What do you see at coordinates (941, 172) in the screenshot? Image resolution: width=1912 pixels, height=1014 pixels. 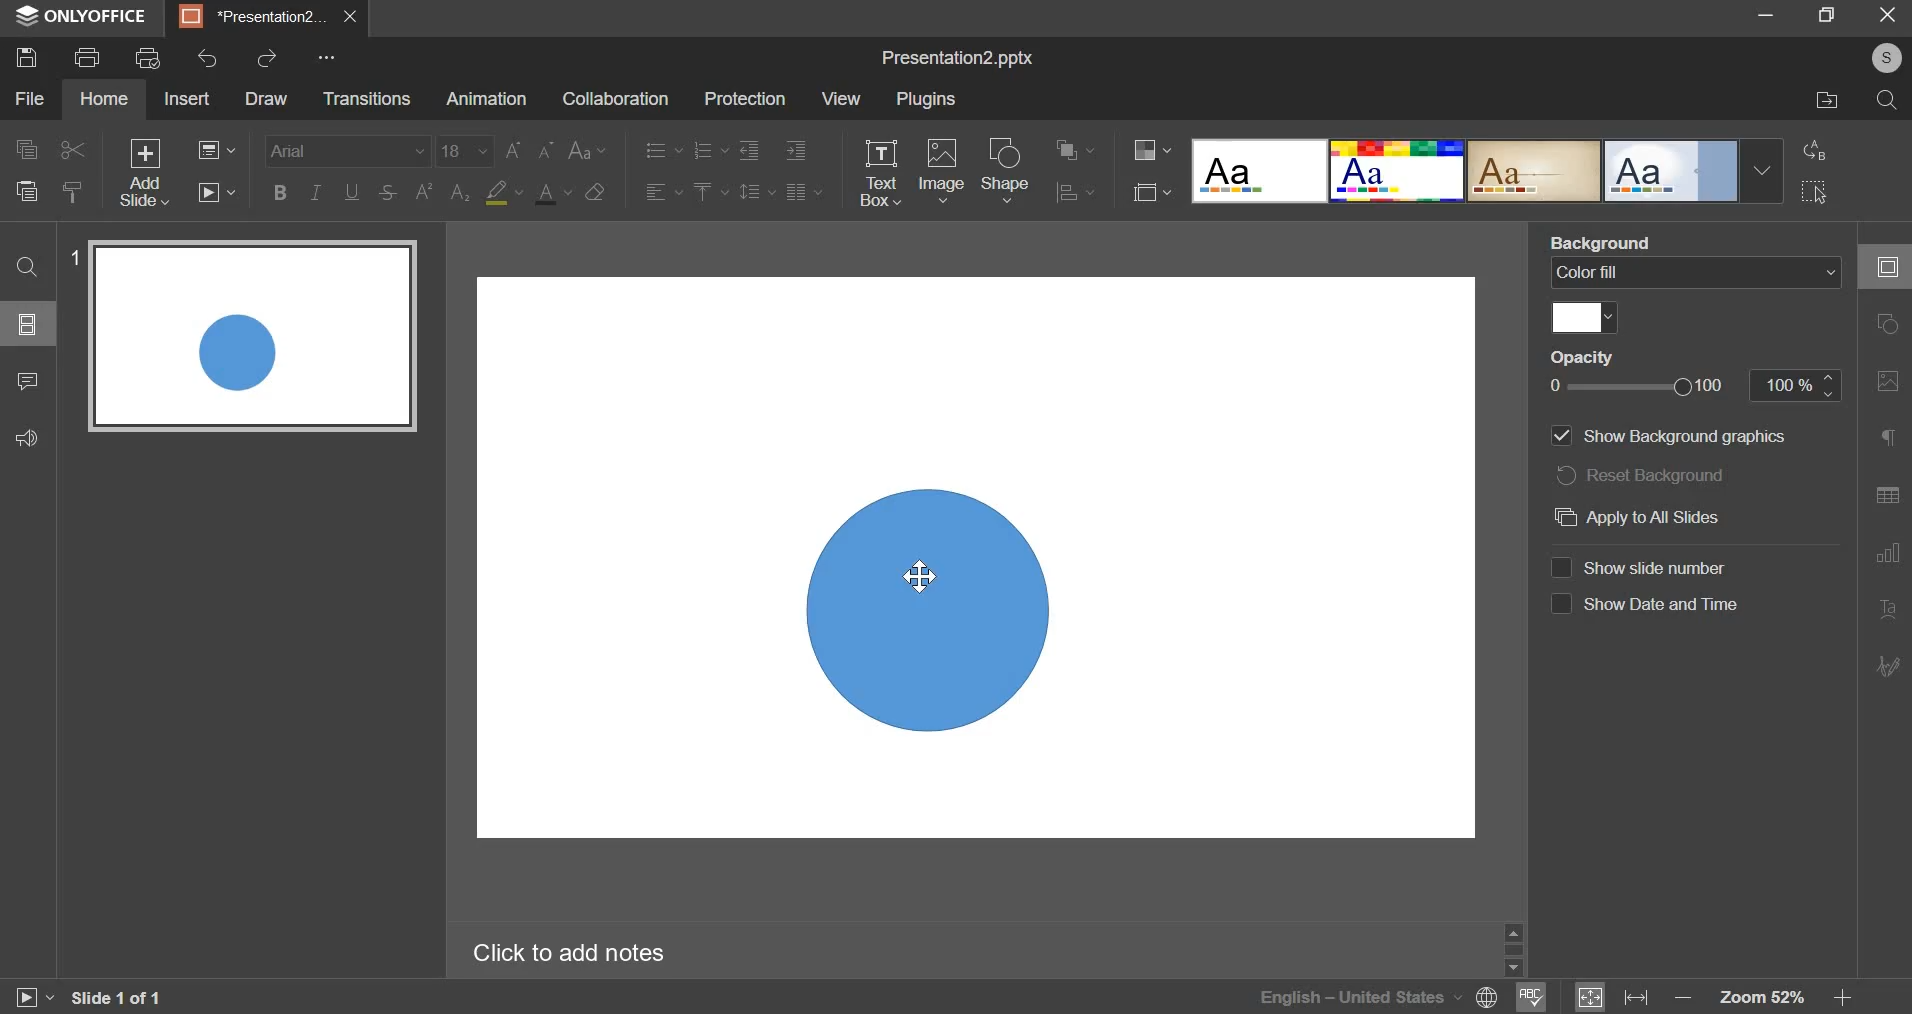 I see `image` at bounding box center [941, 172].